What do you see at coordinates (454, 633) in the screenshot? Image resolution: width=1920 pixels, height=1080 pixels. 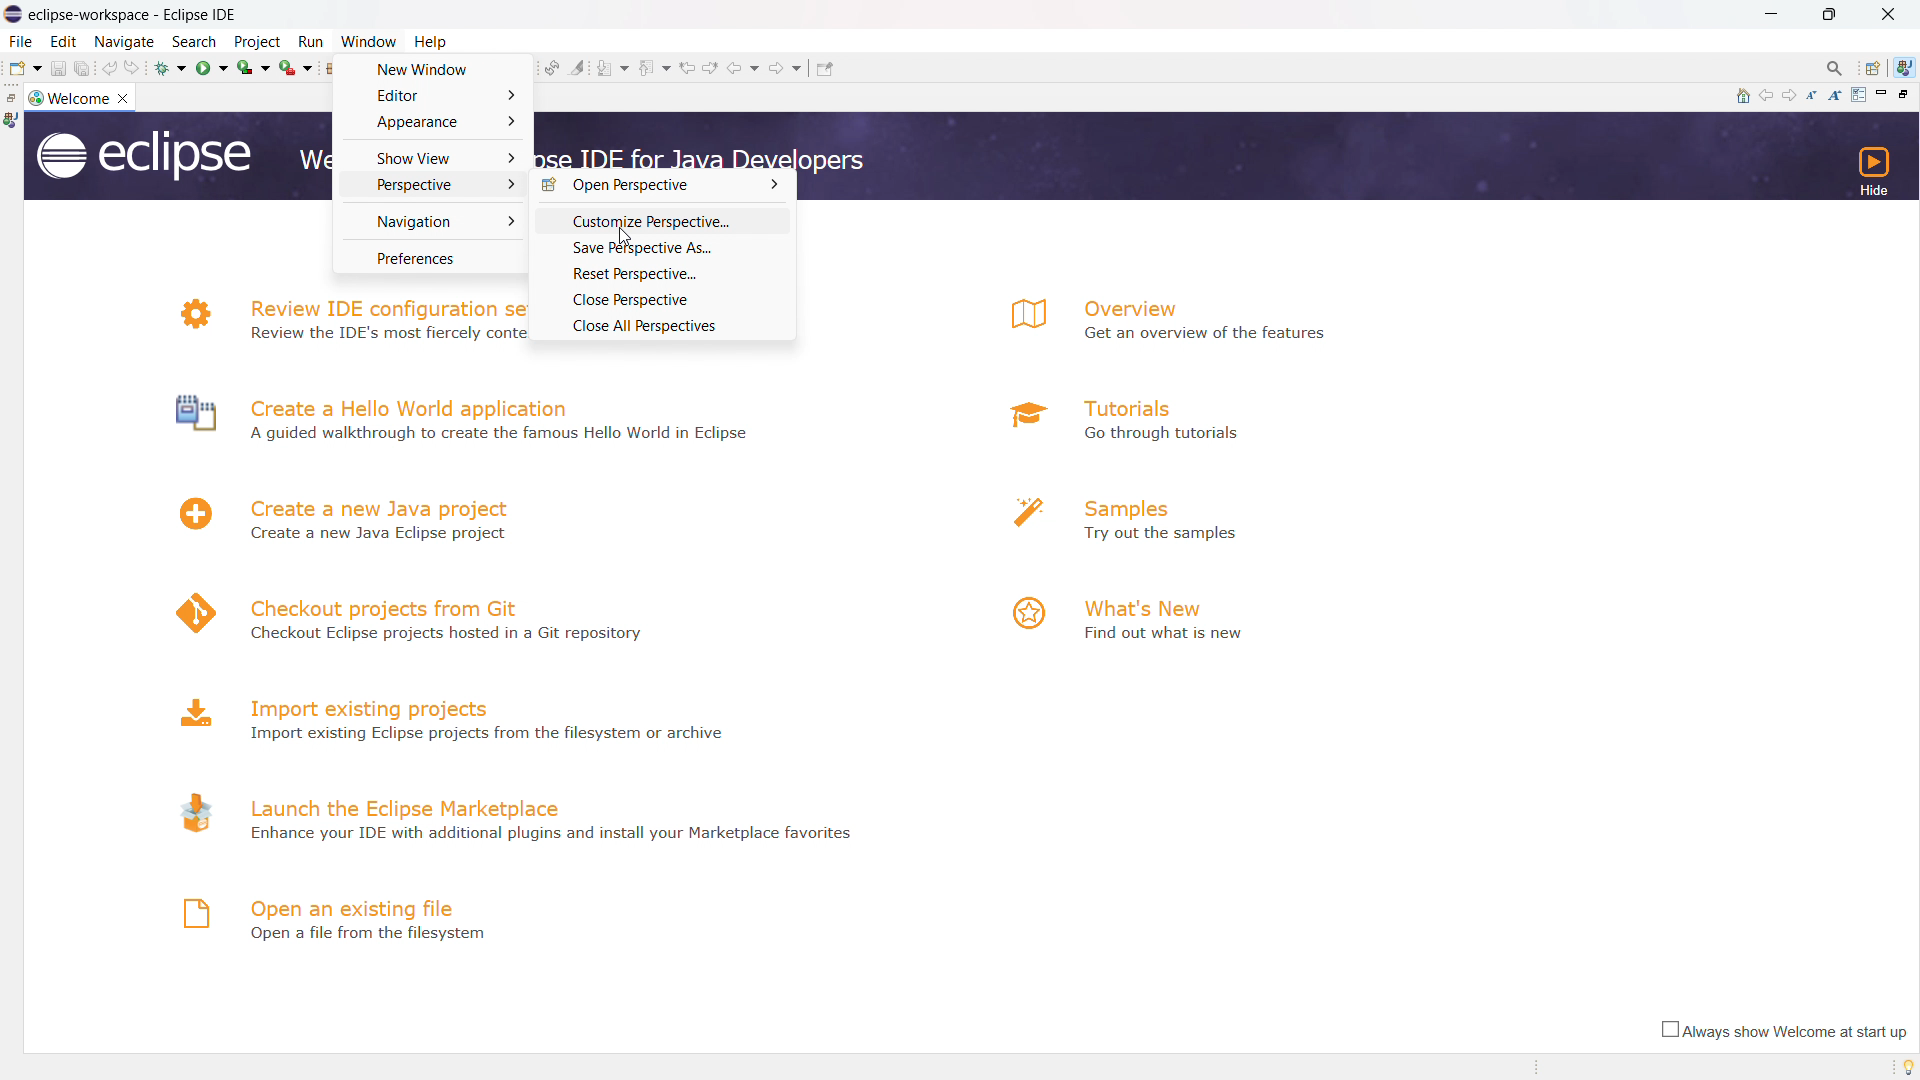 I see `4 Checkout Eclipse projects hosted in a Git repository` at bounding box center [454, 633].